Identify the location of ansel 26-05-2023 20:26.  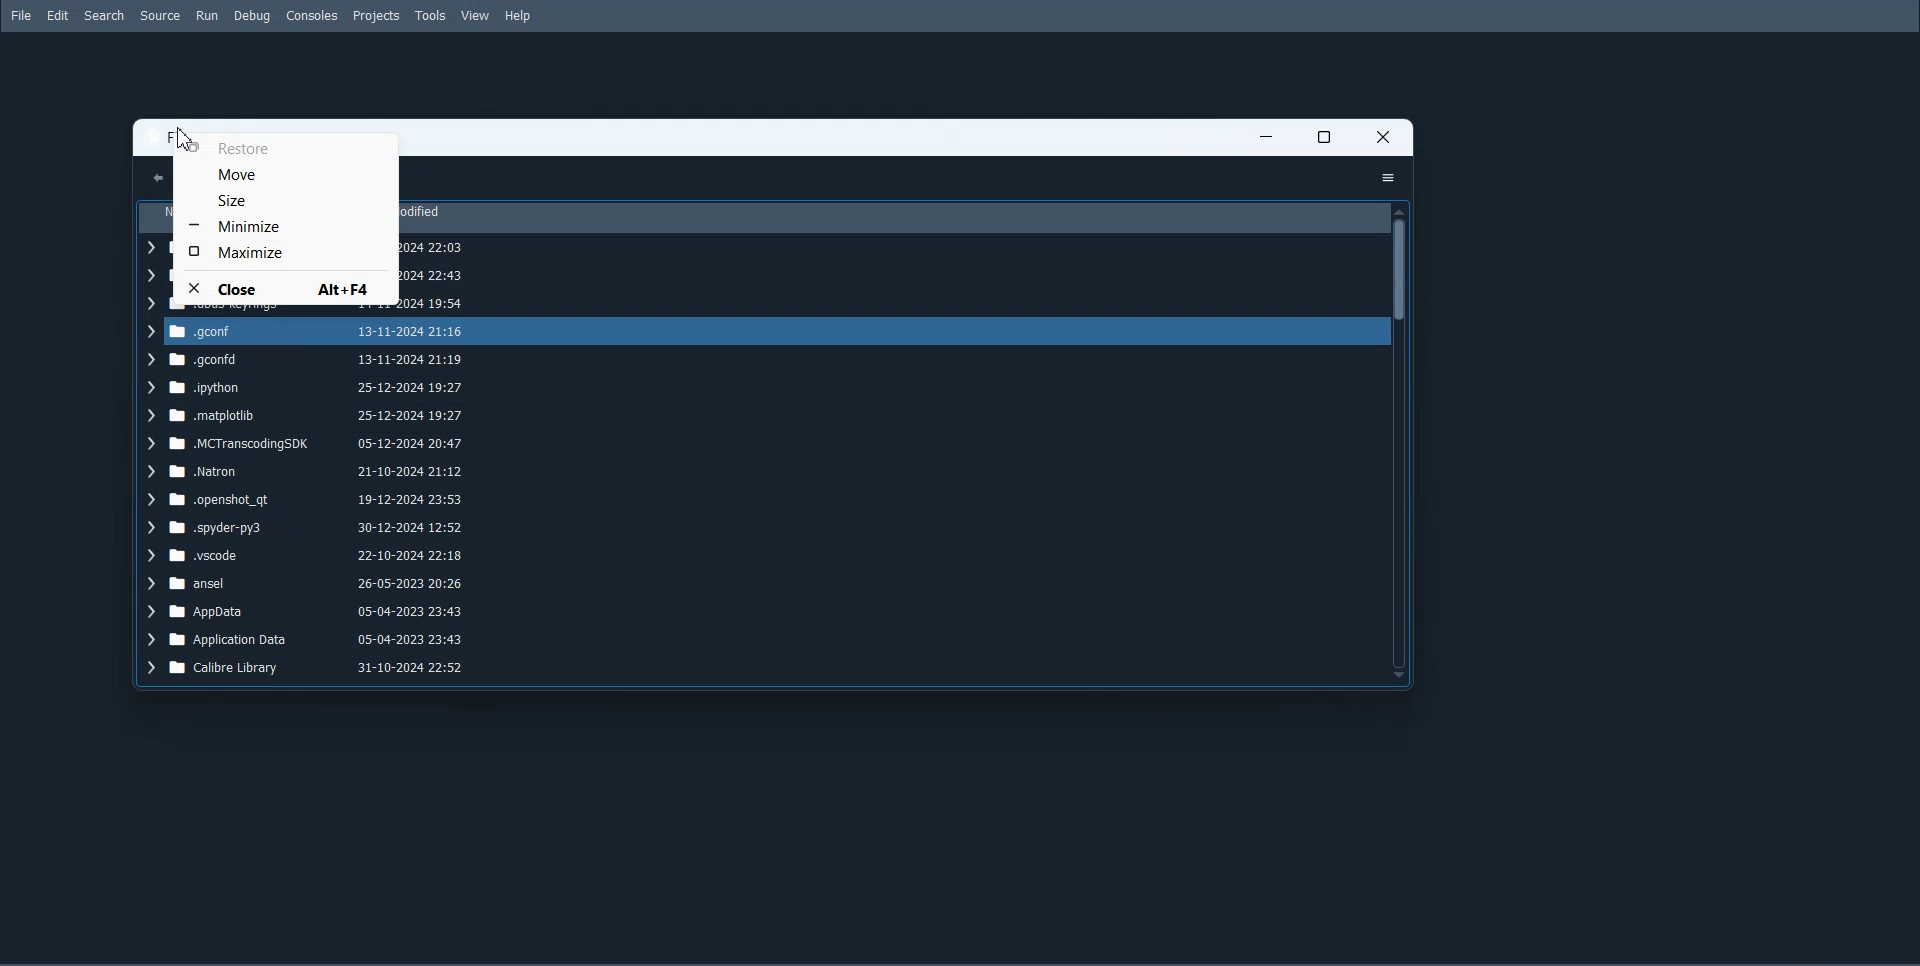
(306, 583).